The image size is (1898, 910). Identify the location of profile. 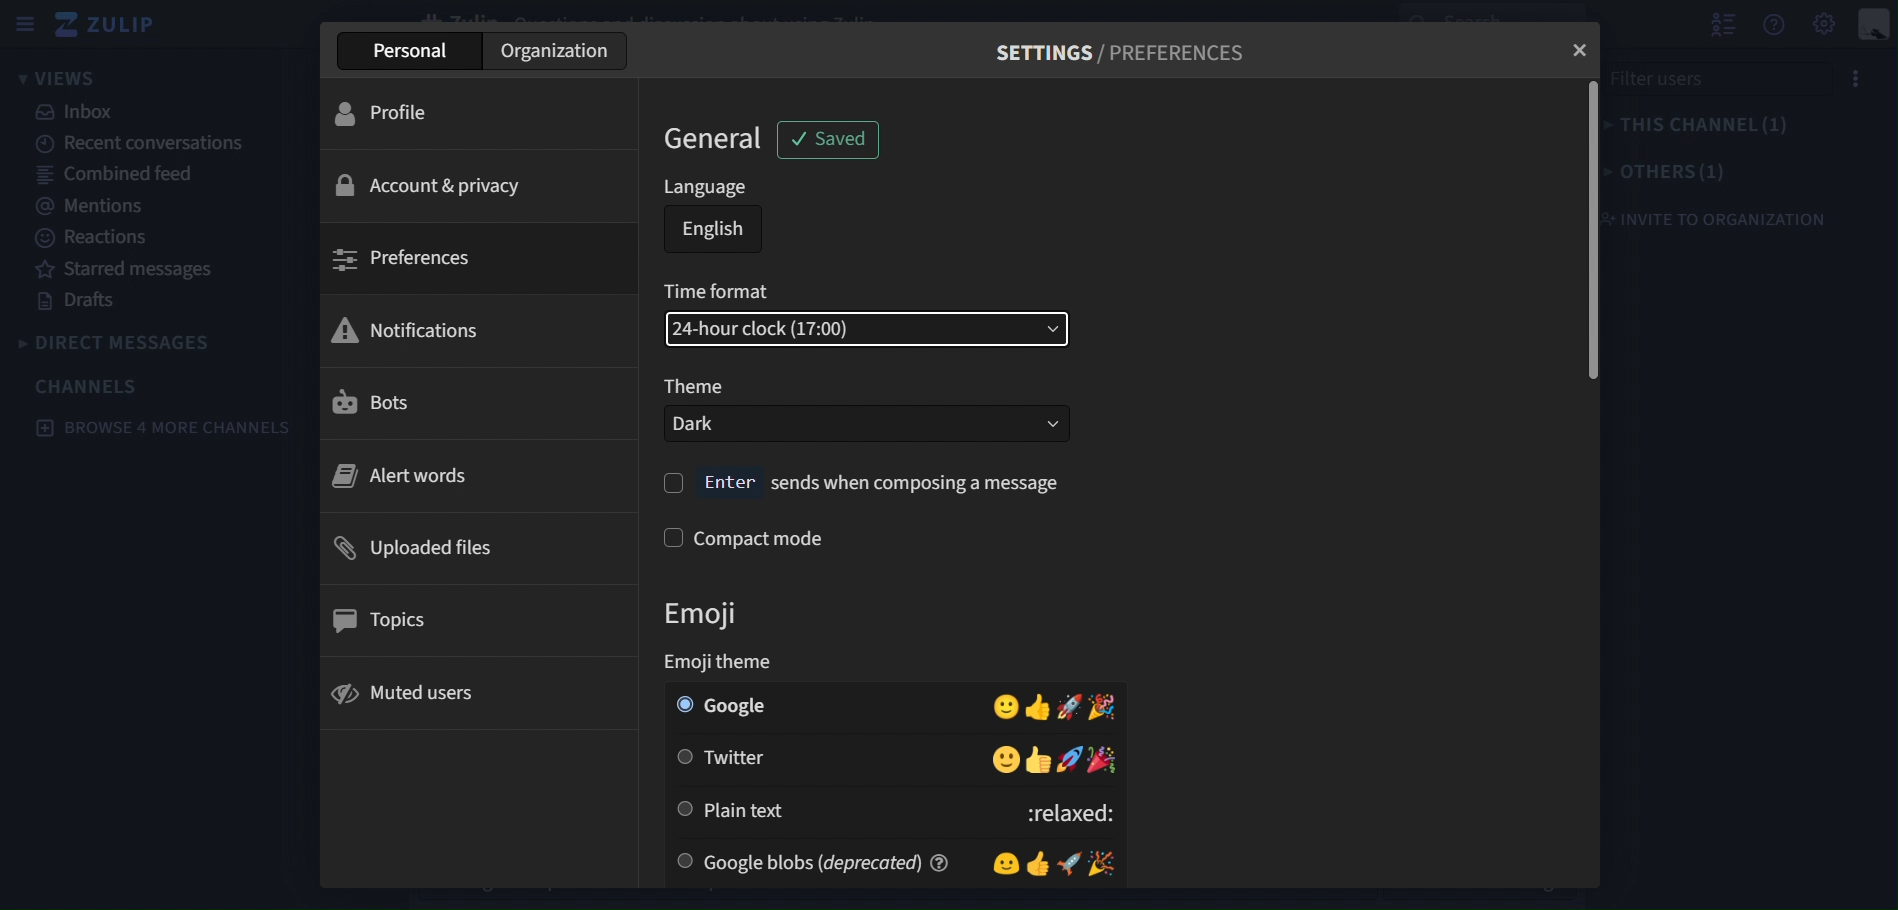
(476, 112).